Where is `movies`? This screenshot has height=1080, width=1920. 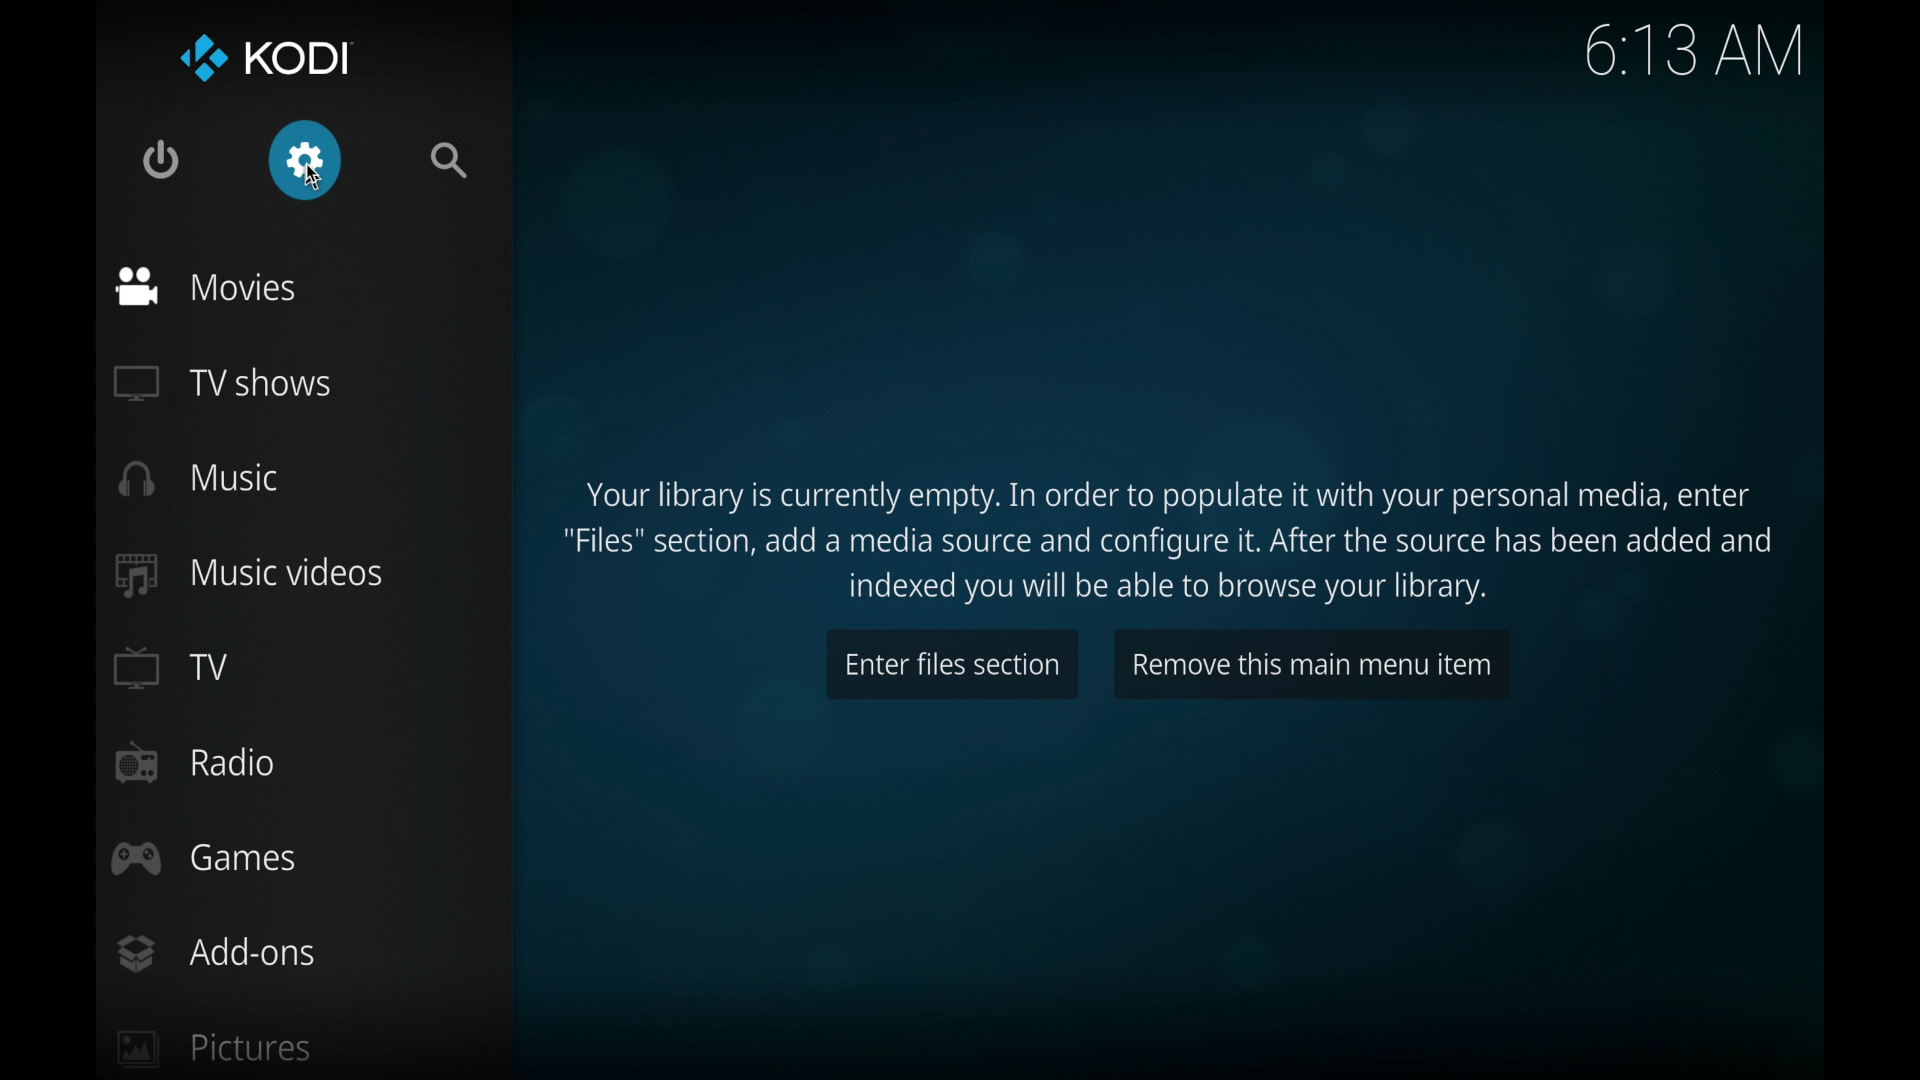
movies is located at coordinates (206, 286).